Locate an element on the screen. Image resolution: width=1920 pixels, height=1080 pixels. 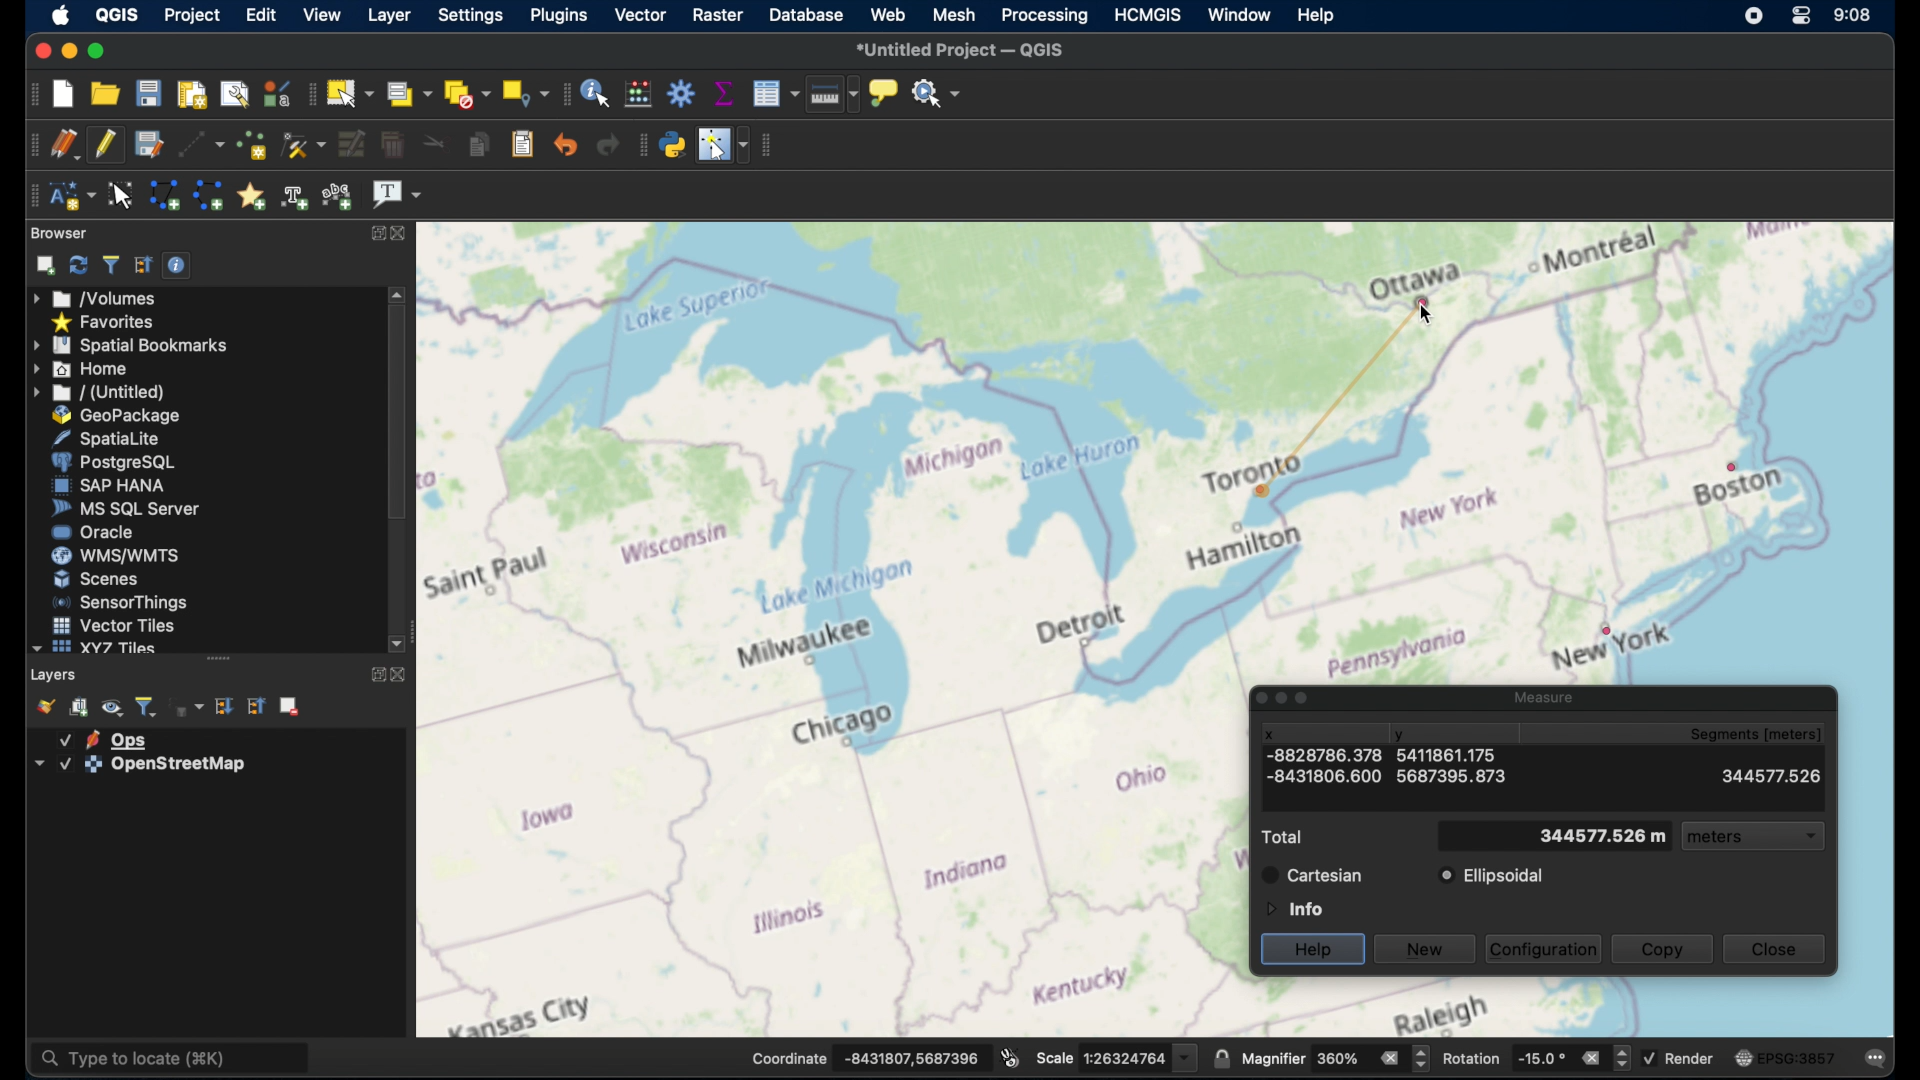
attributes toolbar is located at coordinates (564, 94).